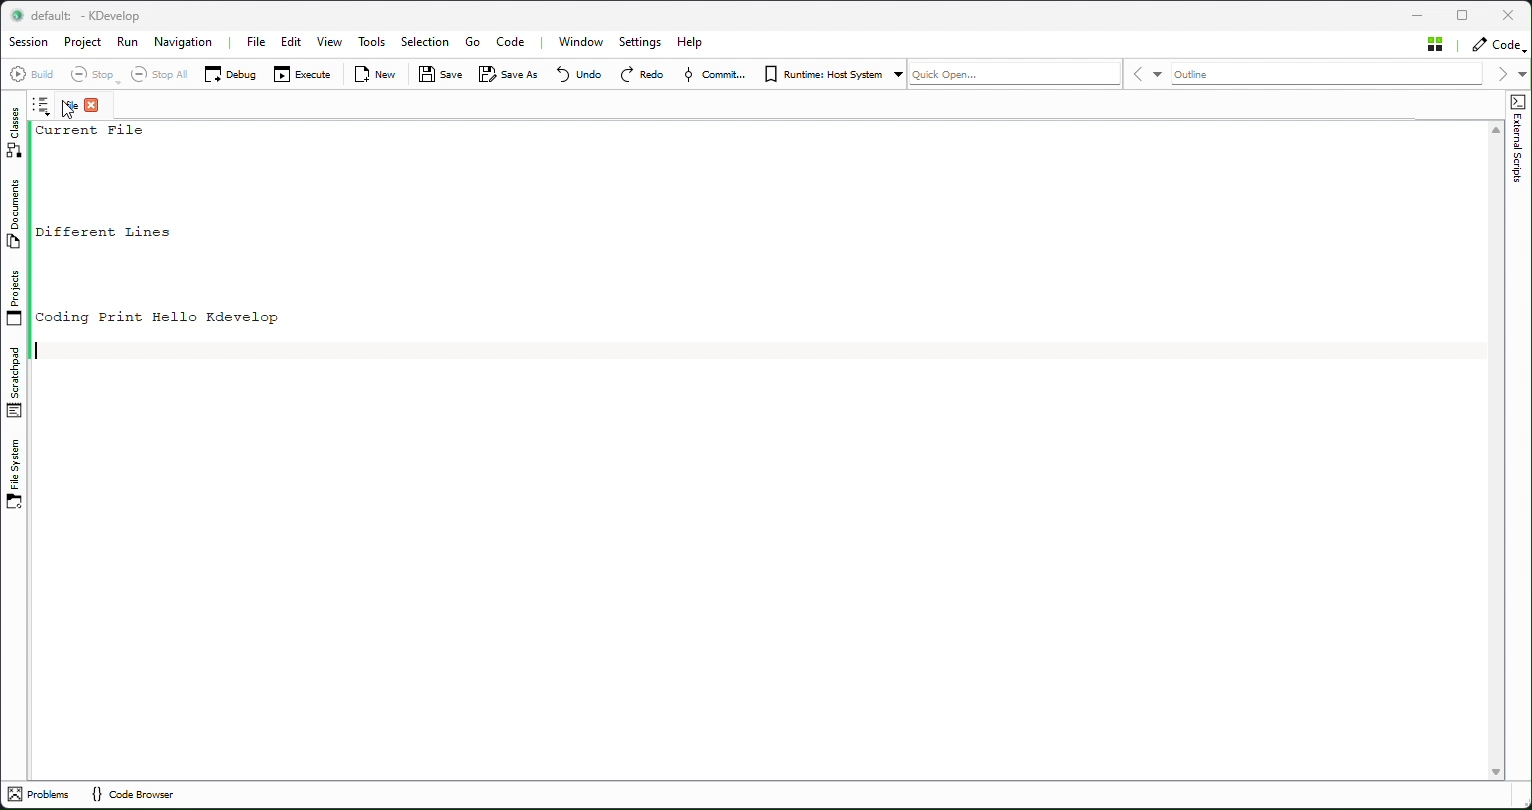 This screenshot has width=1532, height=810. What do you see at coordinates (438, 75) in the screenshot?
I see `Save` at bounding box center [438, 75].